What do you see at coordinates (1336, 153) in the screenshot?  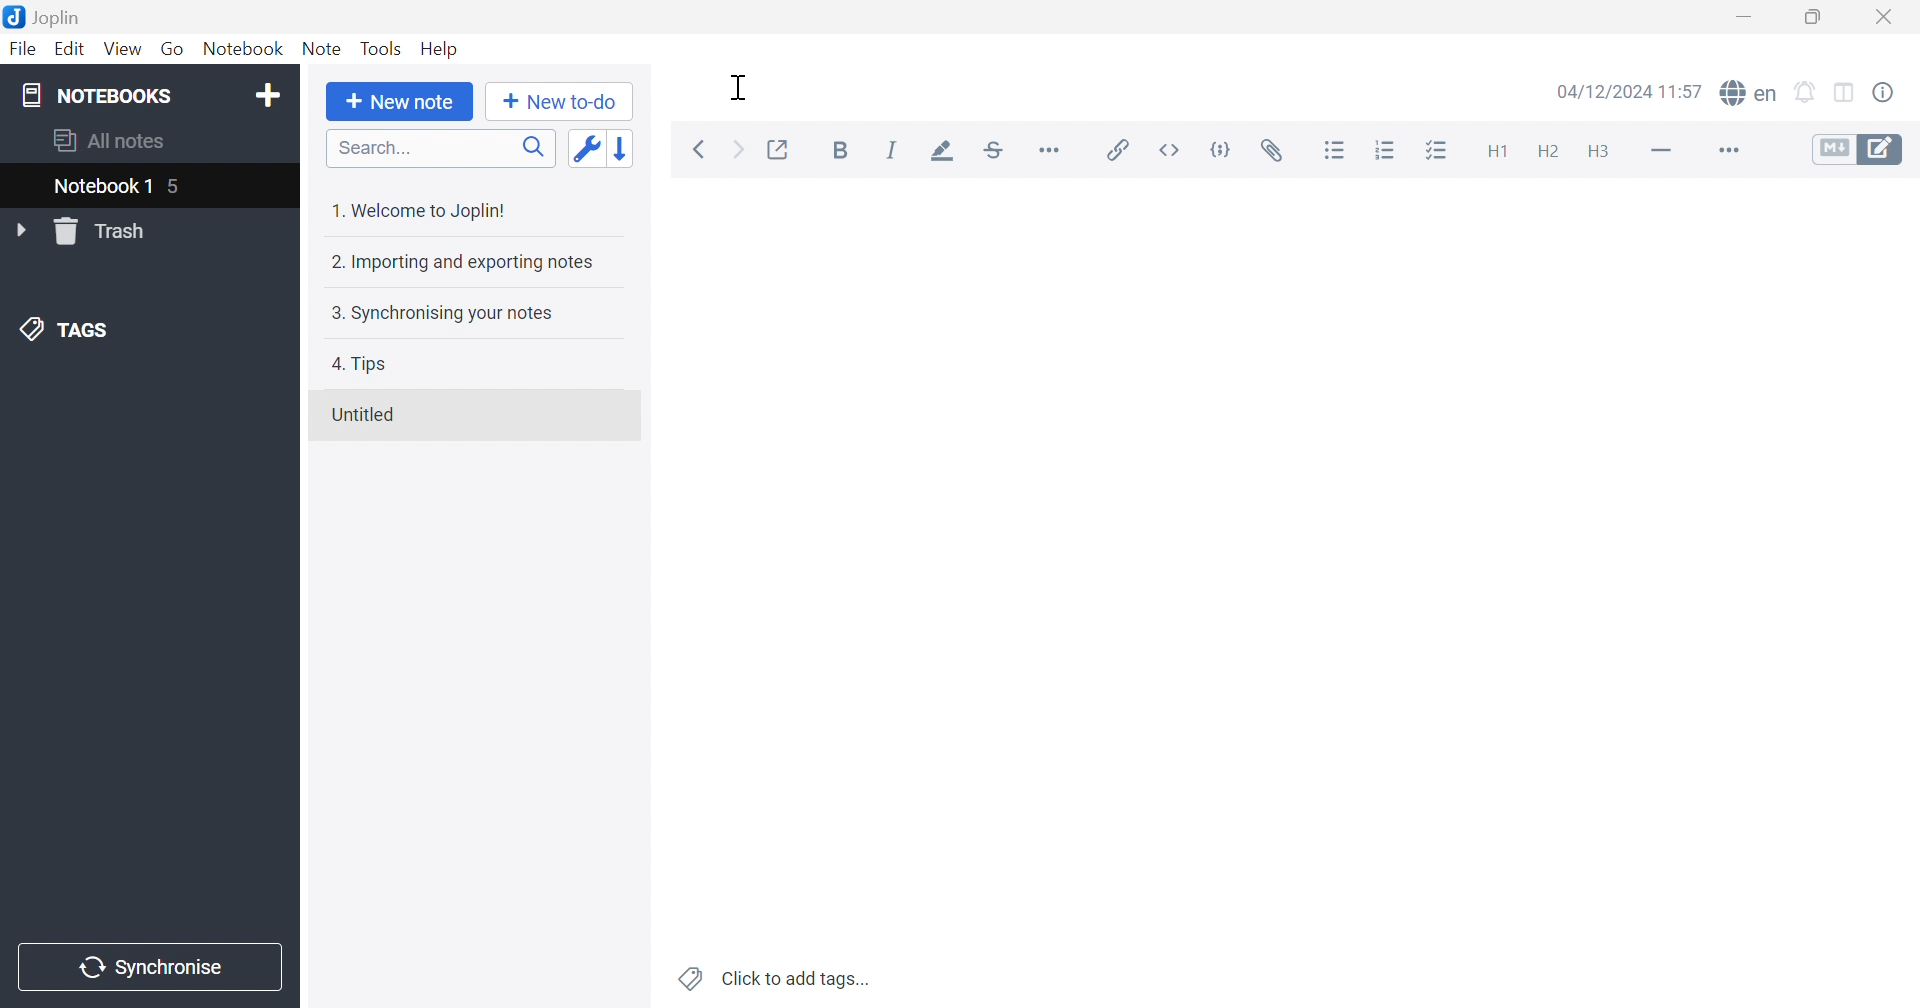 I see `Bulleted list` at bounding box center [1336, 153].